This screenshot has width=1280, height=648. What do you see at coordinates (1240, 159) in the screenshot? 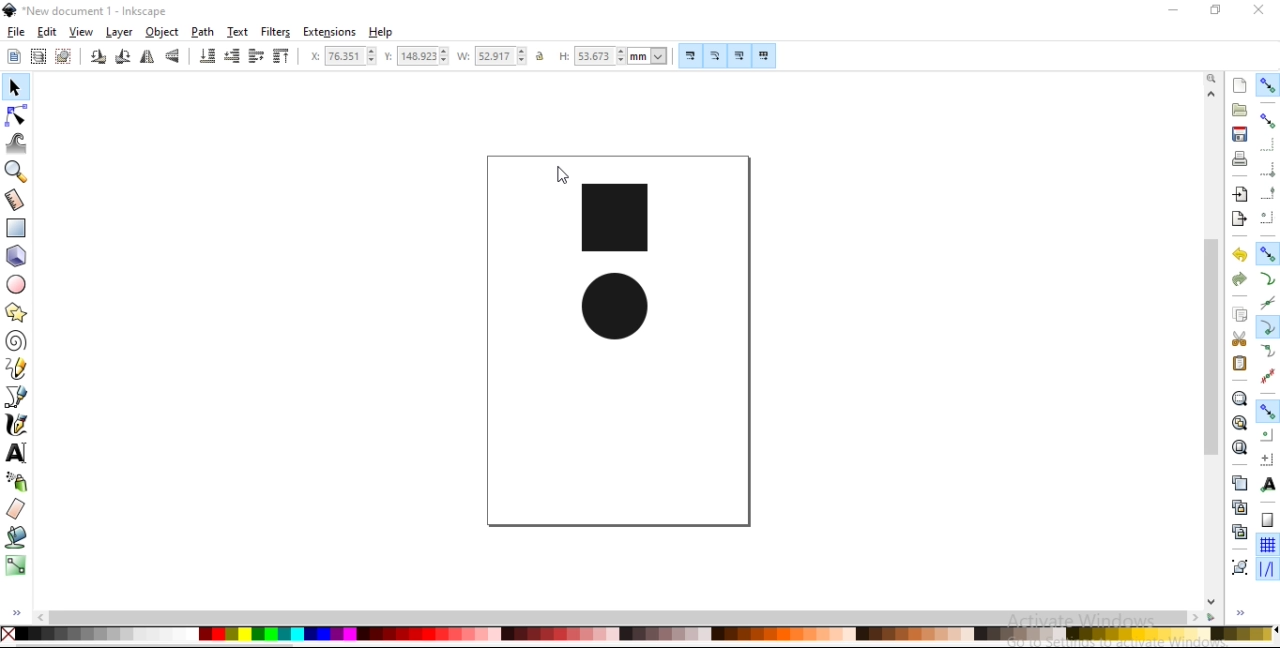
I see `print document` at bounding box center [1240, 159].